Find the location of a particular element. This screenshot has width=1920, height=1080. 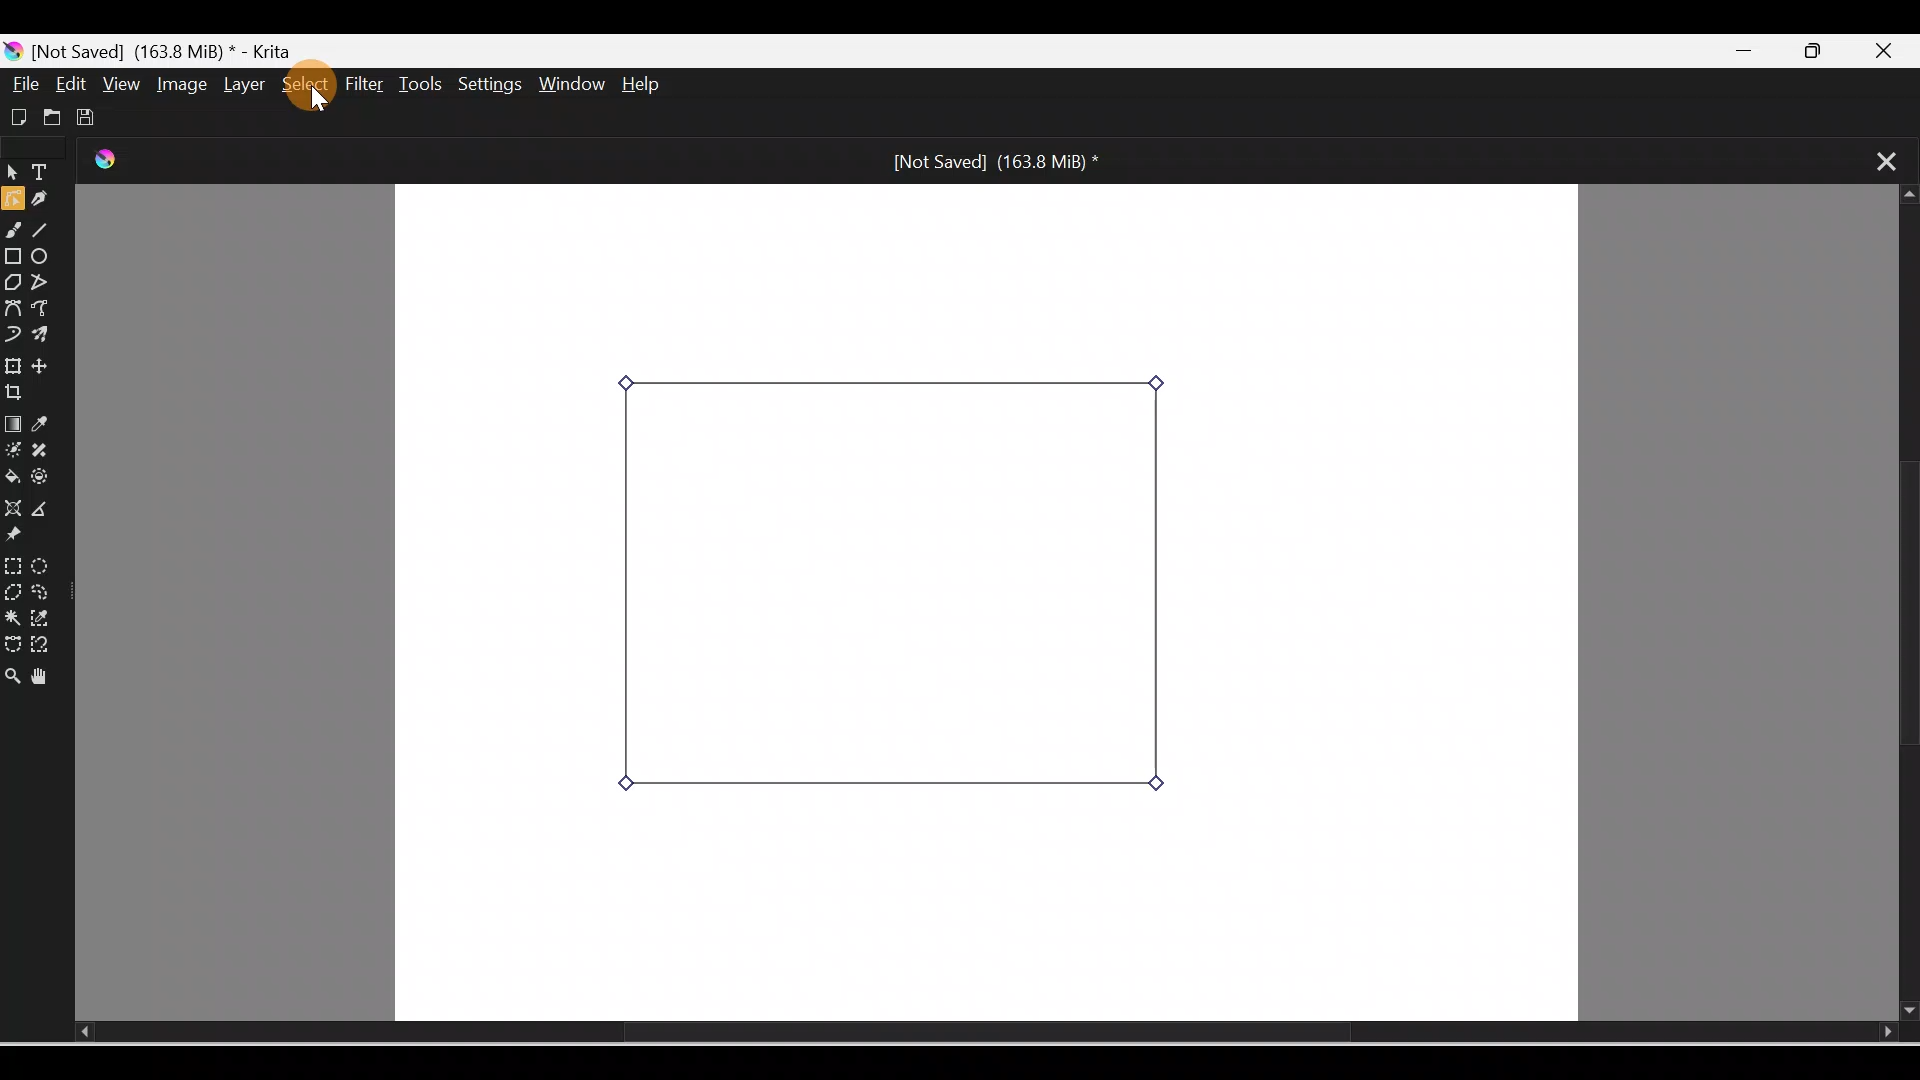

Similar color selection tool is located at coordinates (44, 616).